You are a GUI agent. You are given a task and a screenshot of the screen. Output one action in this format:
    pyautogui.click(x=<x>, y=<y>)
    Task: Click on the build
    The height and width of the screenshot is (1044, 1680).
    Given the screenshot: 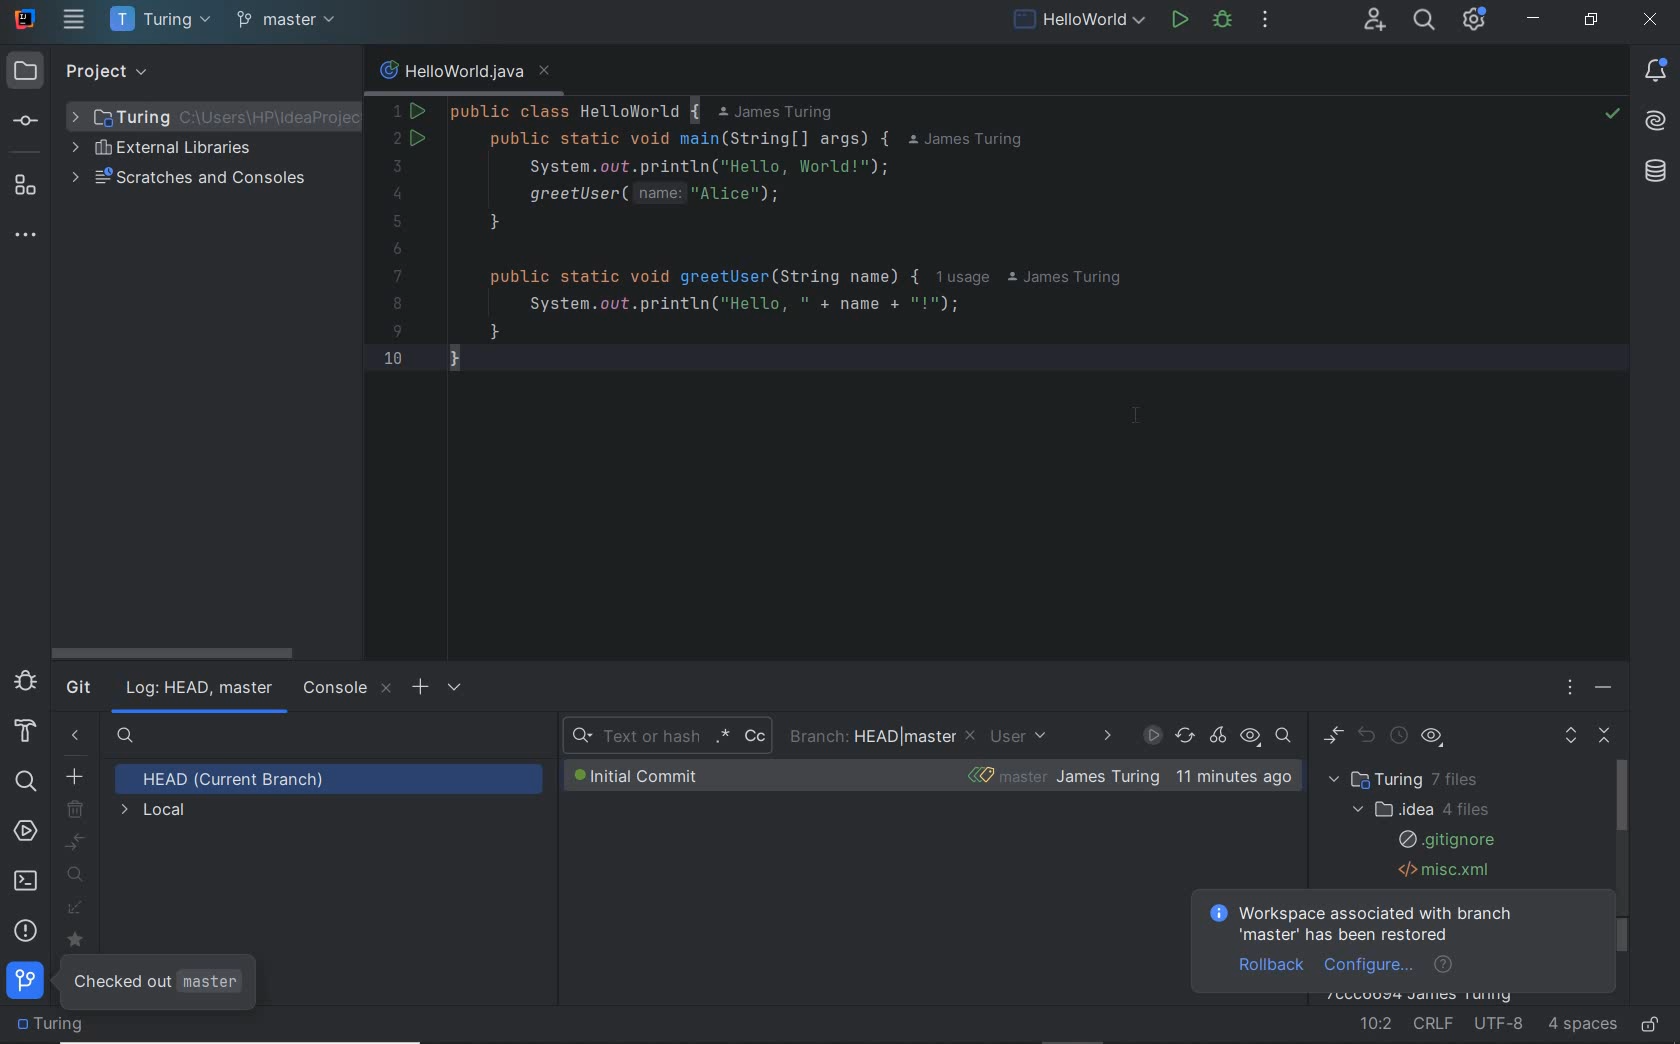 What is the action you would take?
    pyautogui.click(x=25, y=732)
    